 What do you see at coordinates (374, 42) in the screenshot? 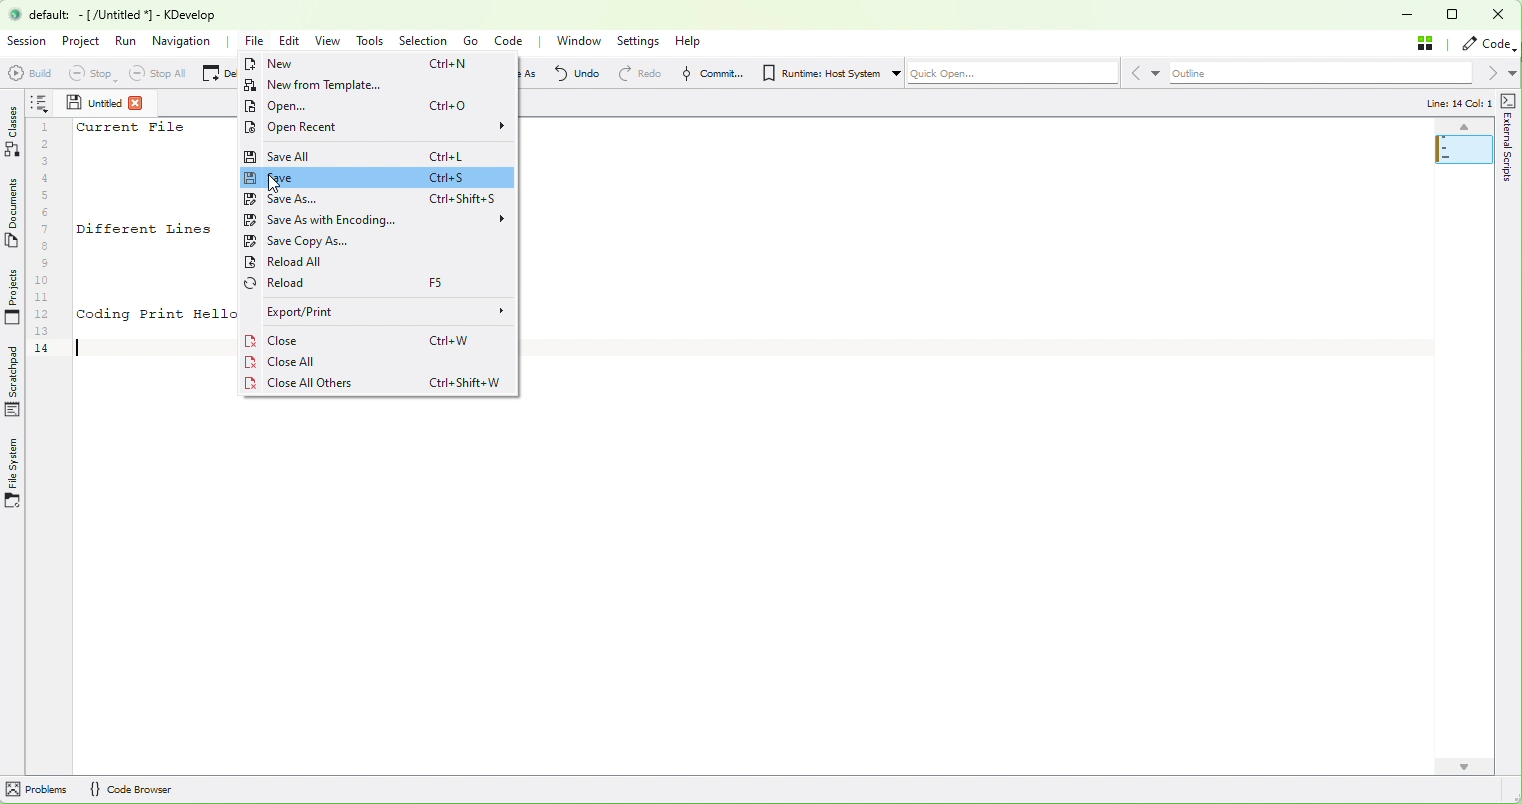
I see `Tools` at bounding box center [374, 42].